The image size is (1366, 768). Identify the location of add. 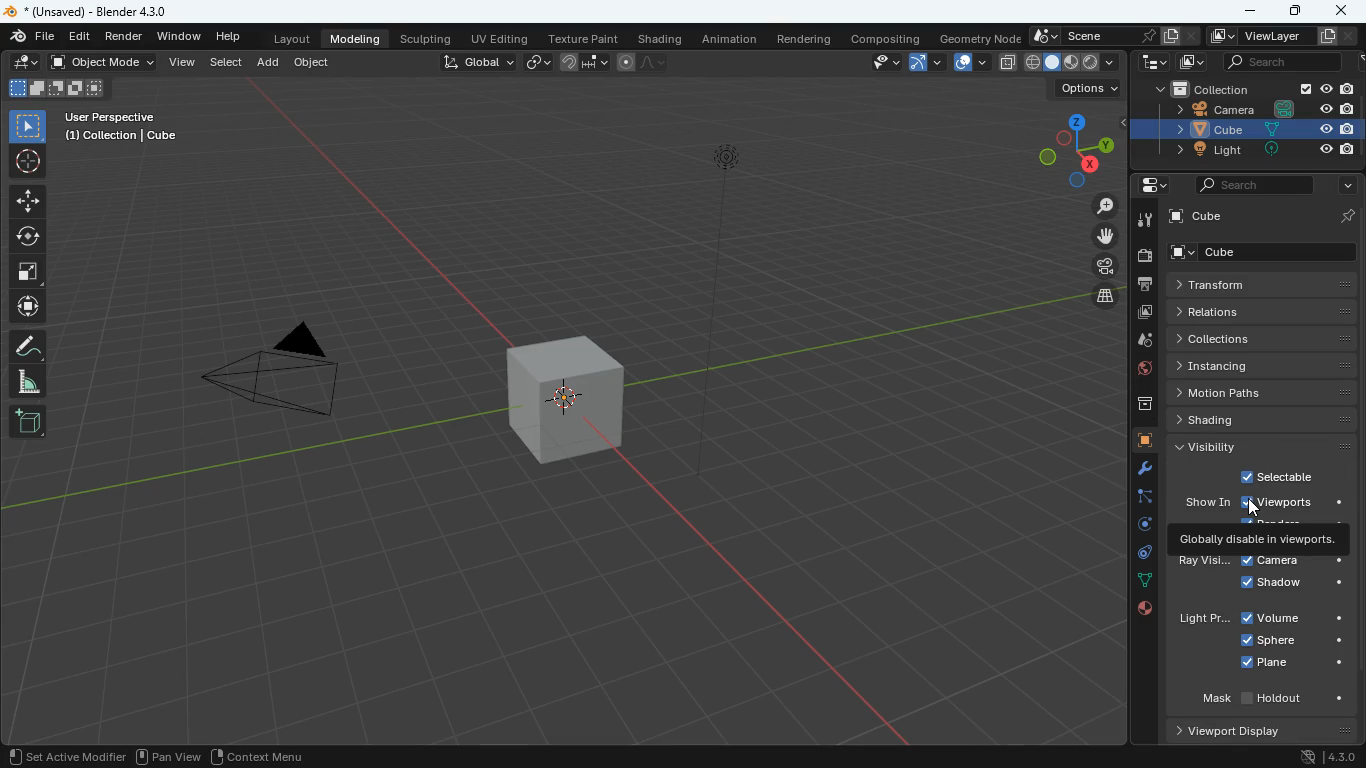
(27, 421).